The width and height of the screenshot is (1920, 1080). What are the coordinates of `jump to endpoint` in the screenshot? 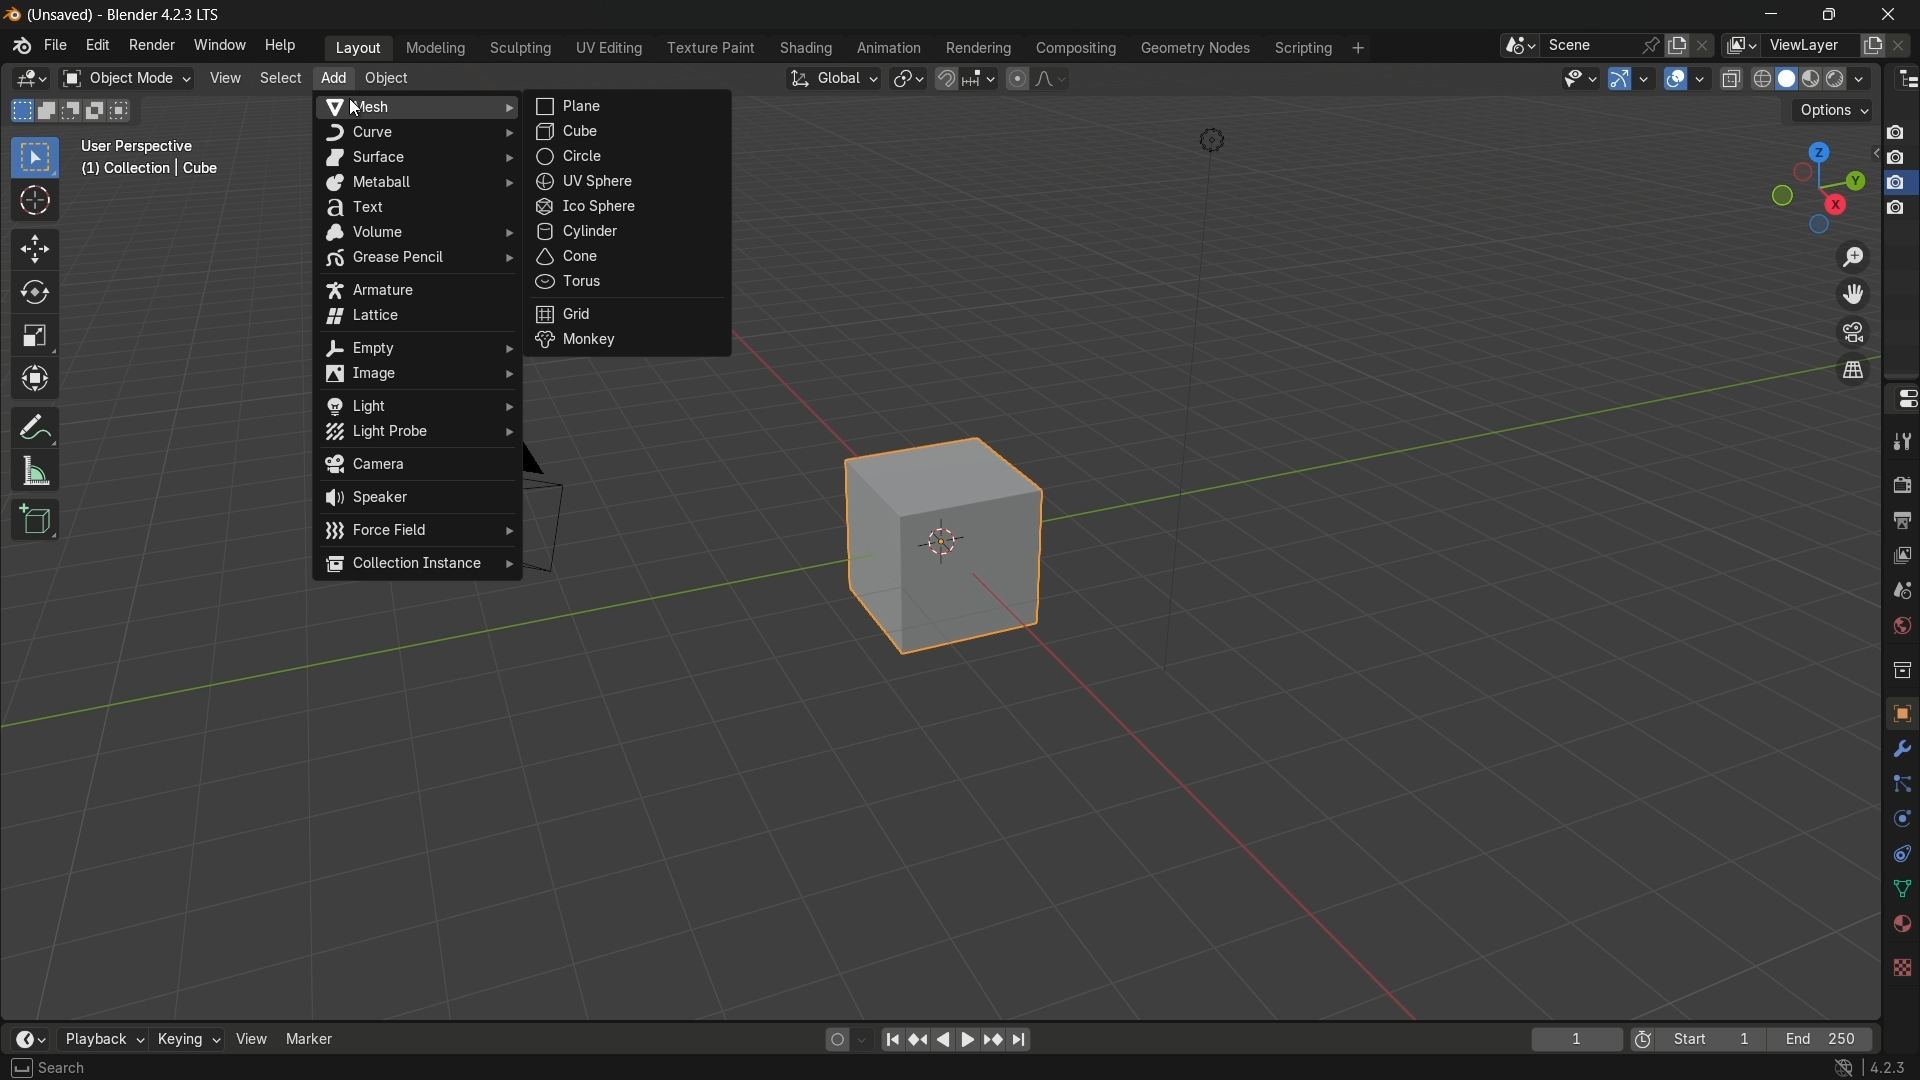 It's located at (889, 1040).